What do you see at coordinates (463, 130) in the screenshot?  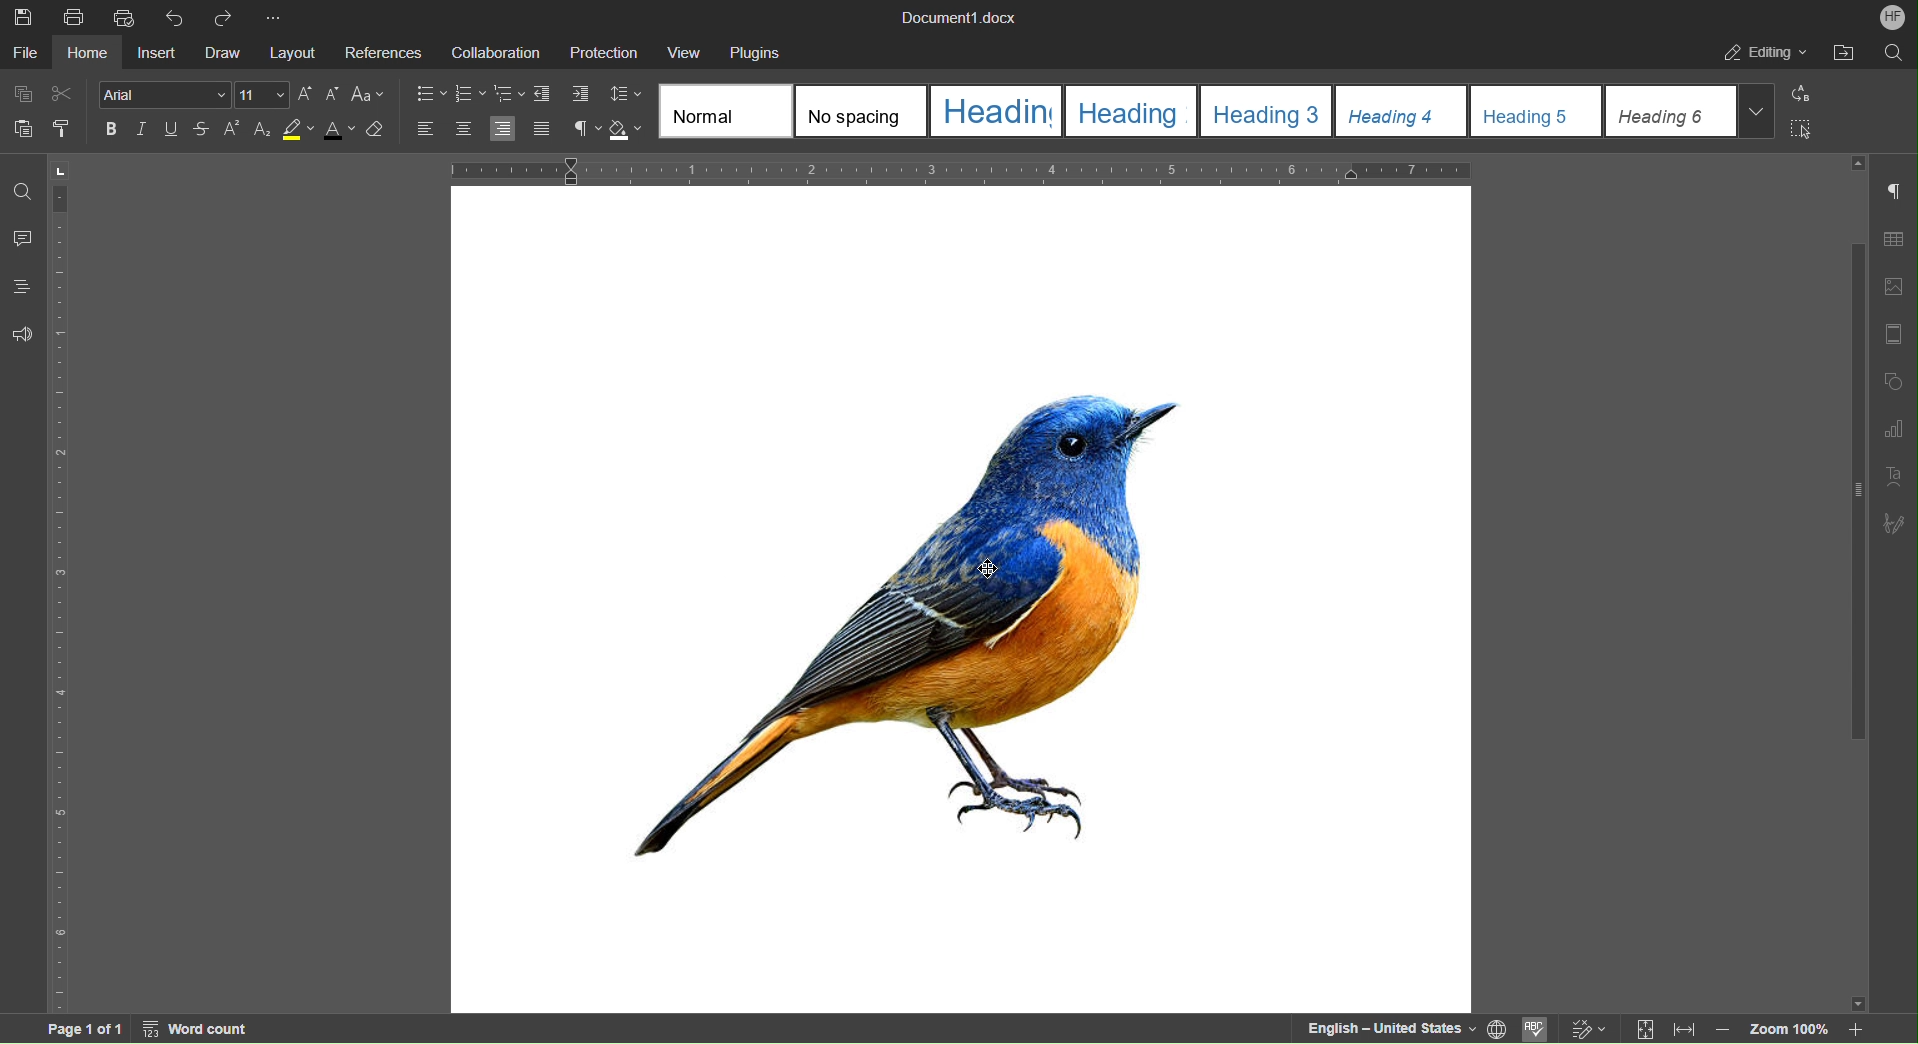 I see `Align Center` at bounding box center [463, 130].